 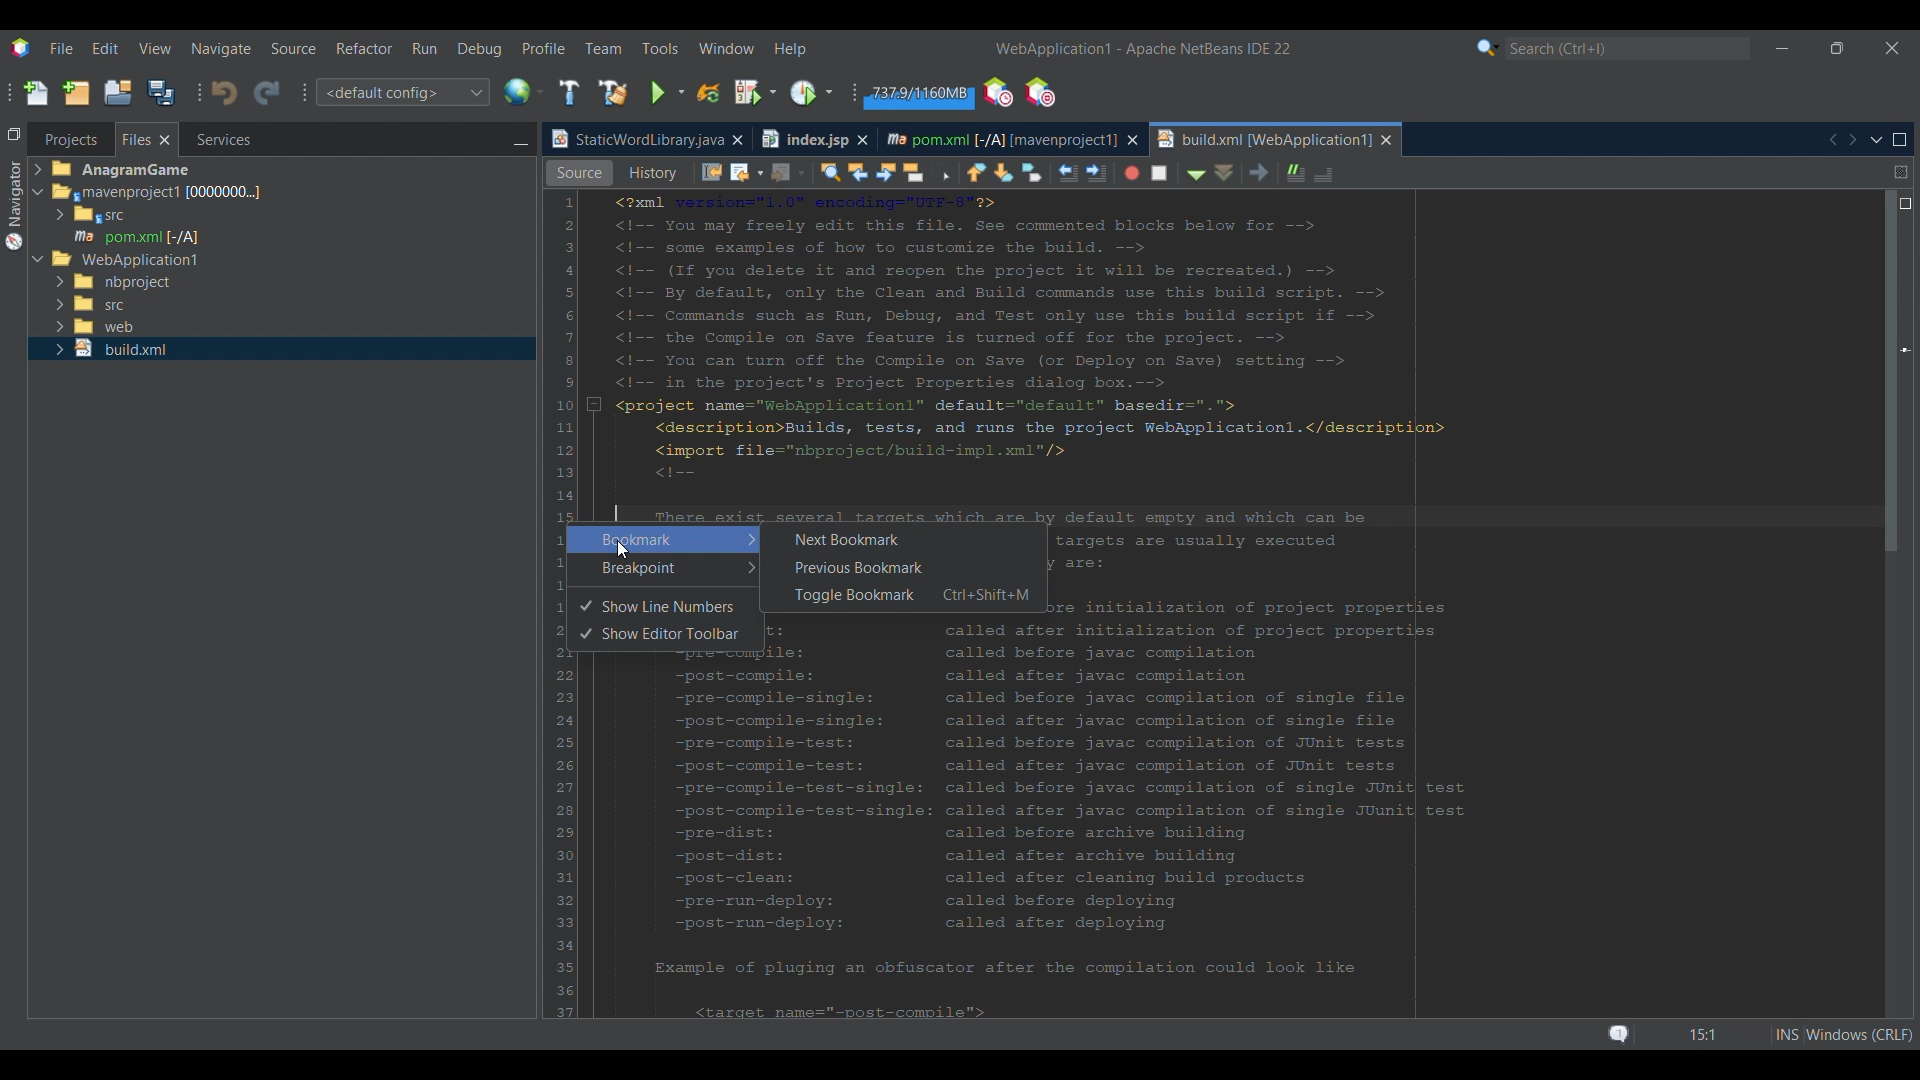 I want to click on Status bar details changed, so click(x=1759, y=1034).